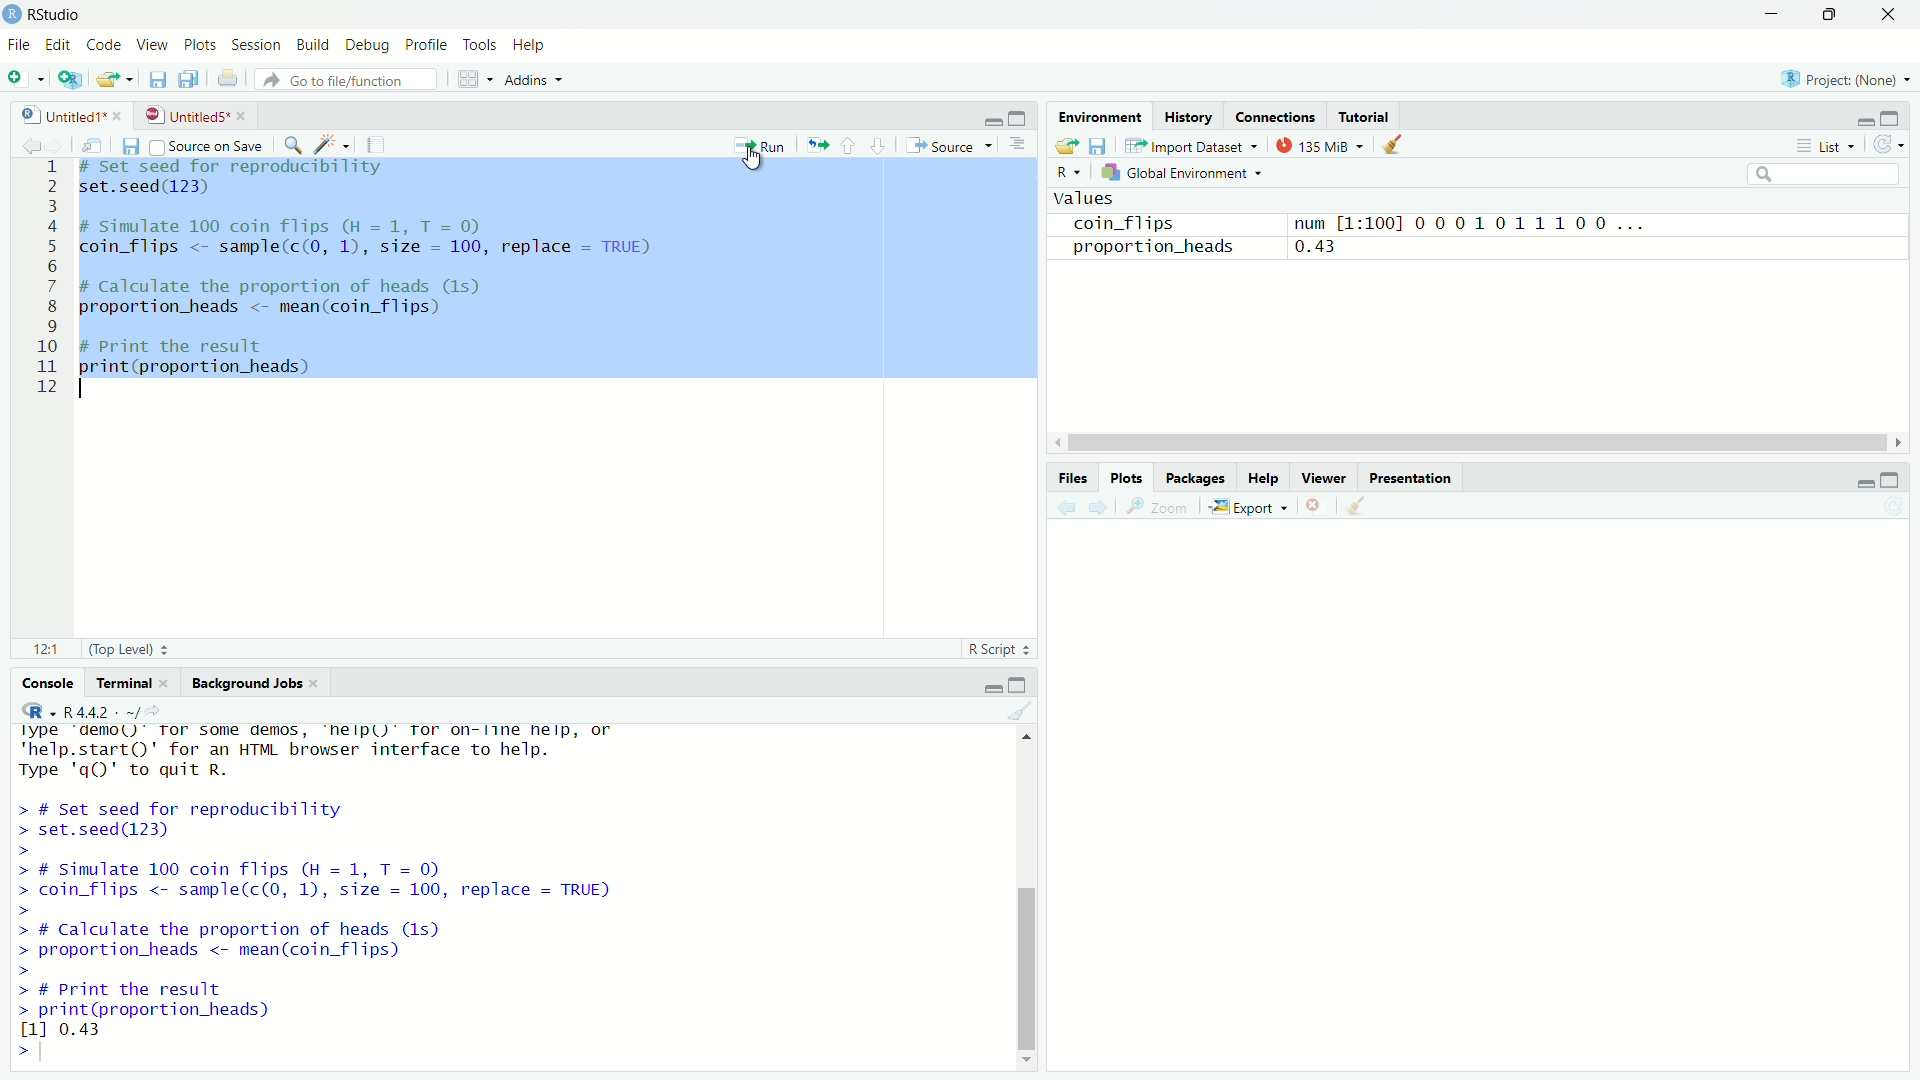 This screenshot has height=1080, width=1920. What do you see at coordinates (282, 311) in the screenshot?
I see `proportion_heads <- mean(coin_t1ips)` at bounding box center [282, 311].